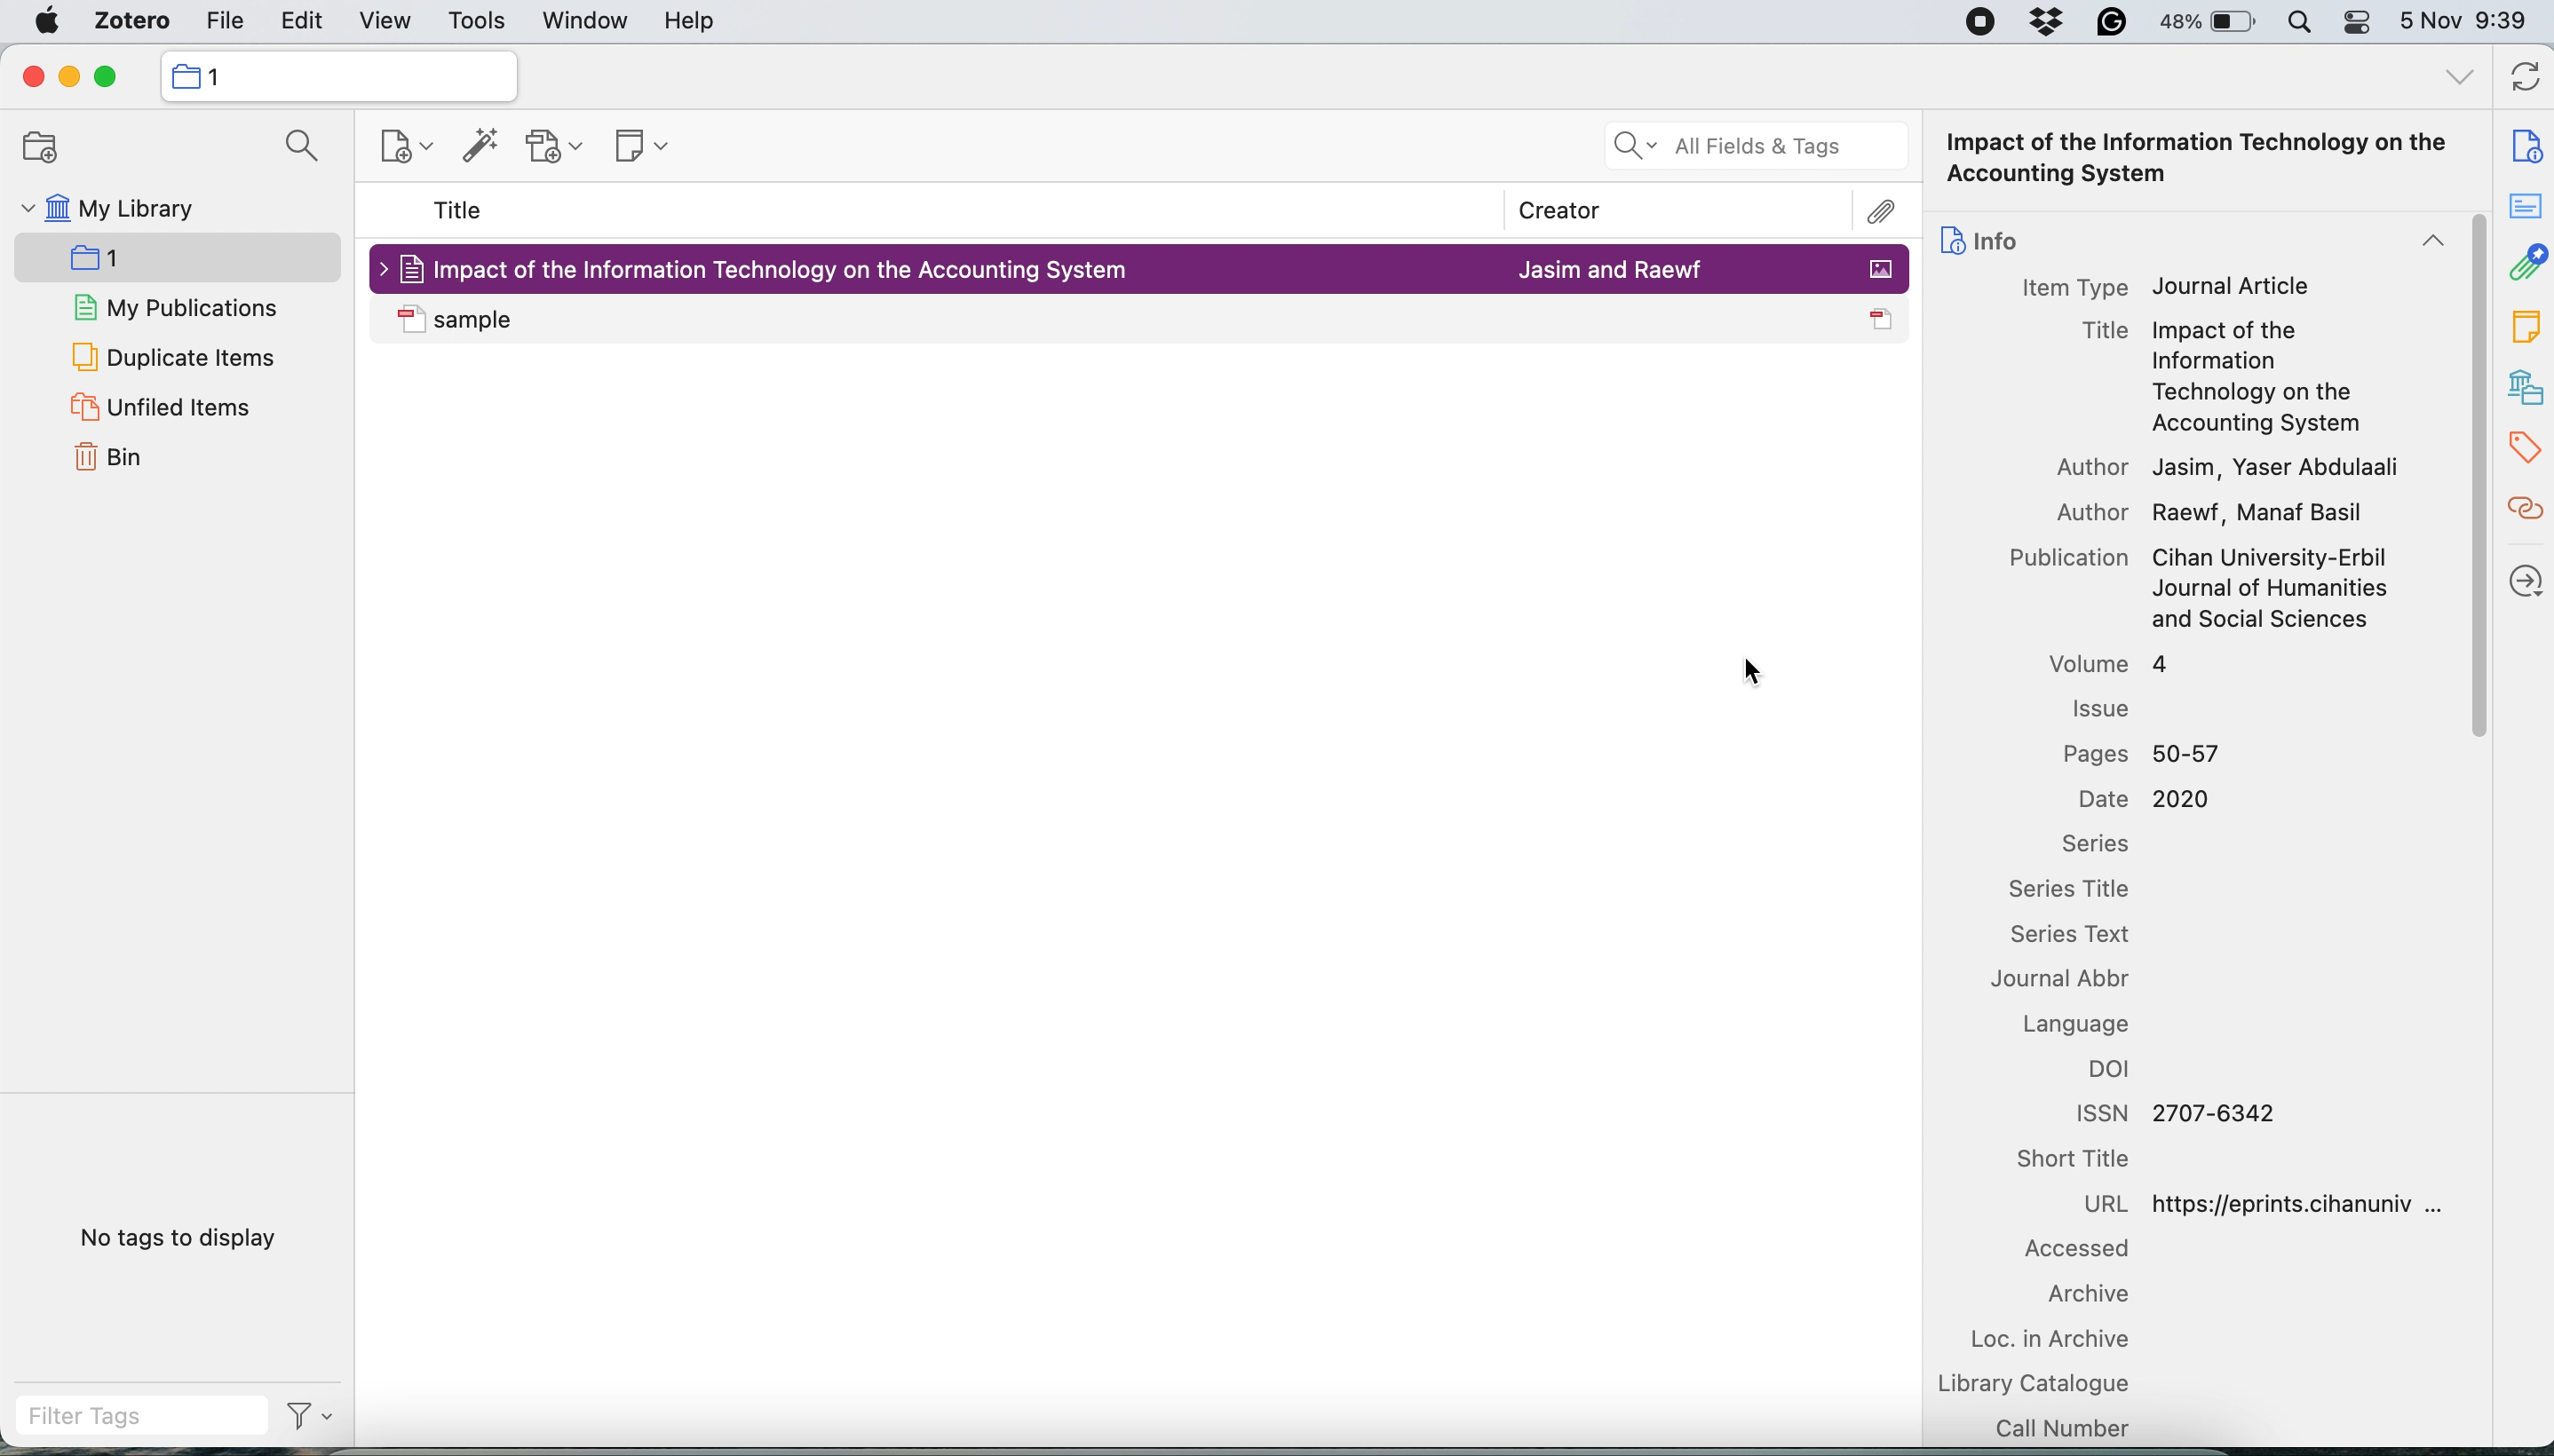 The width and height of the screenshot is (2554, 1456). Describe the element at coordinates (2307, 22) in the screenshot. I see `spotlight search` at that location.